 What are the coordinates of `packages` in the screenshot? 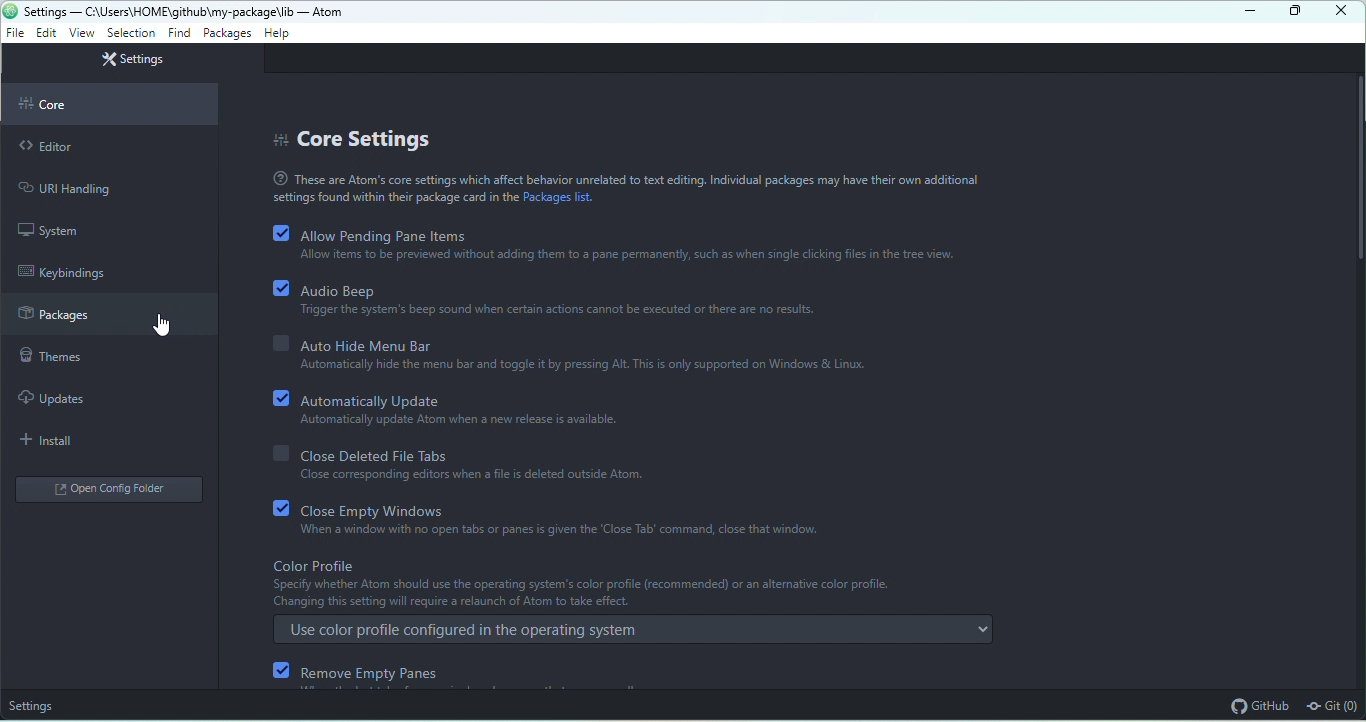 It's located at (226, 33).